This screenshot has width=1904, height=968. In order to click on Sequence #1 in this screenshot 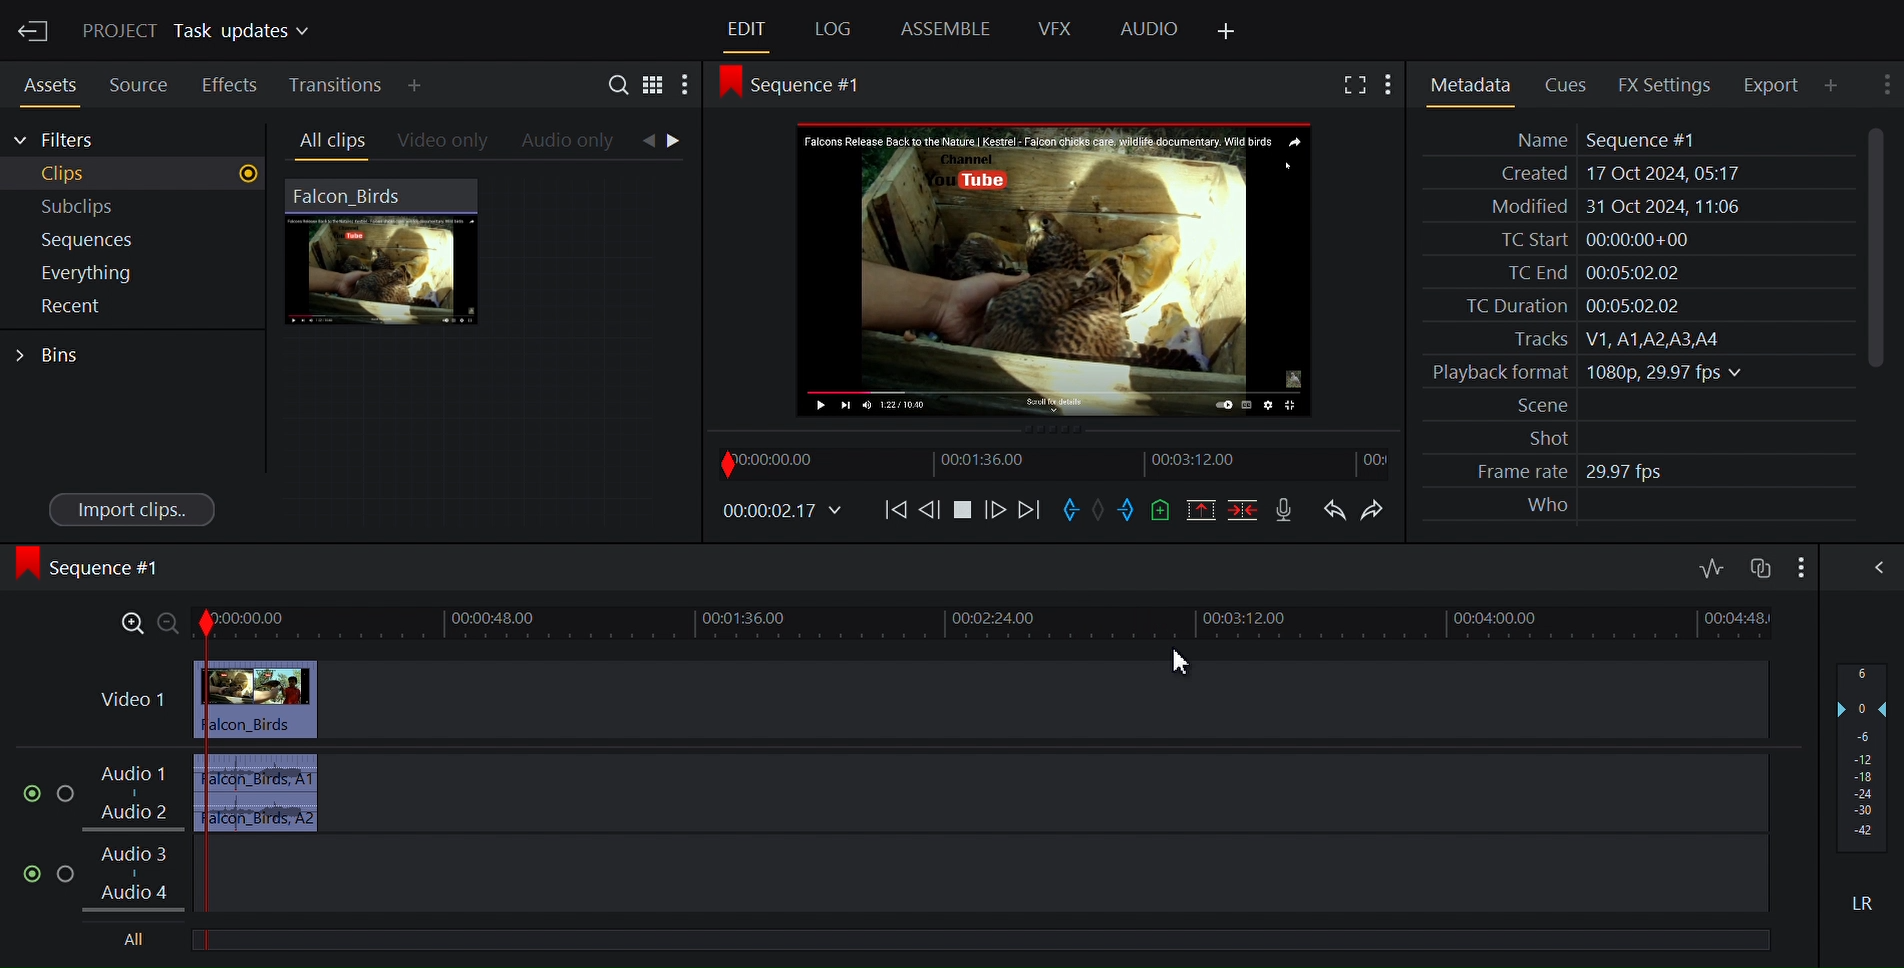, I will do `click(801, 88)`.